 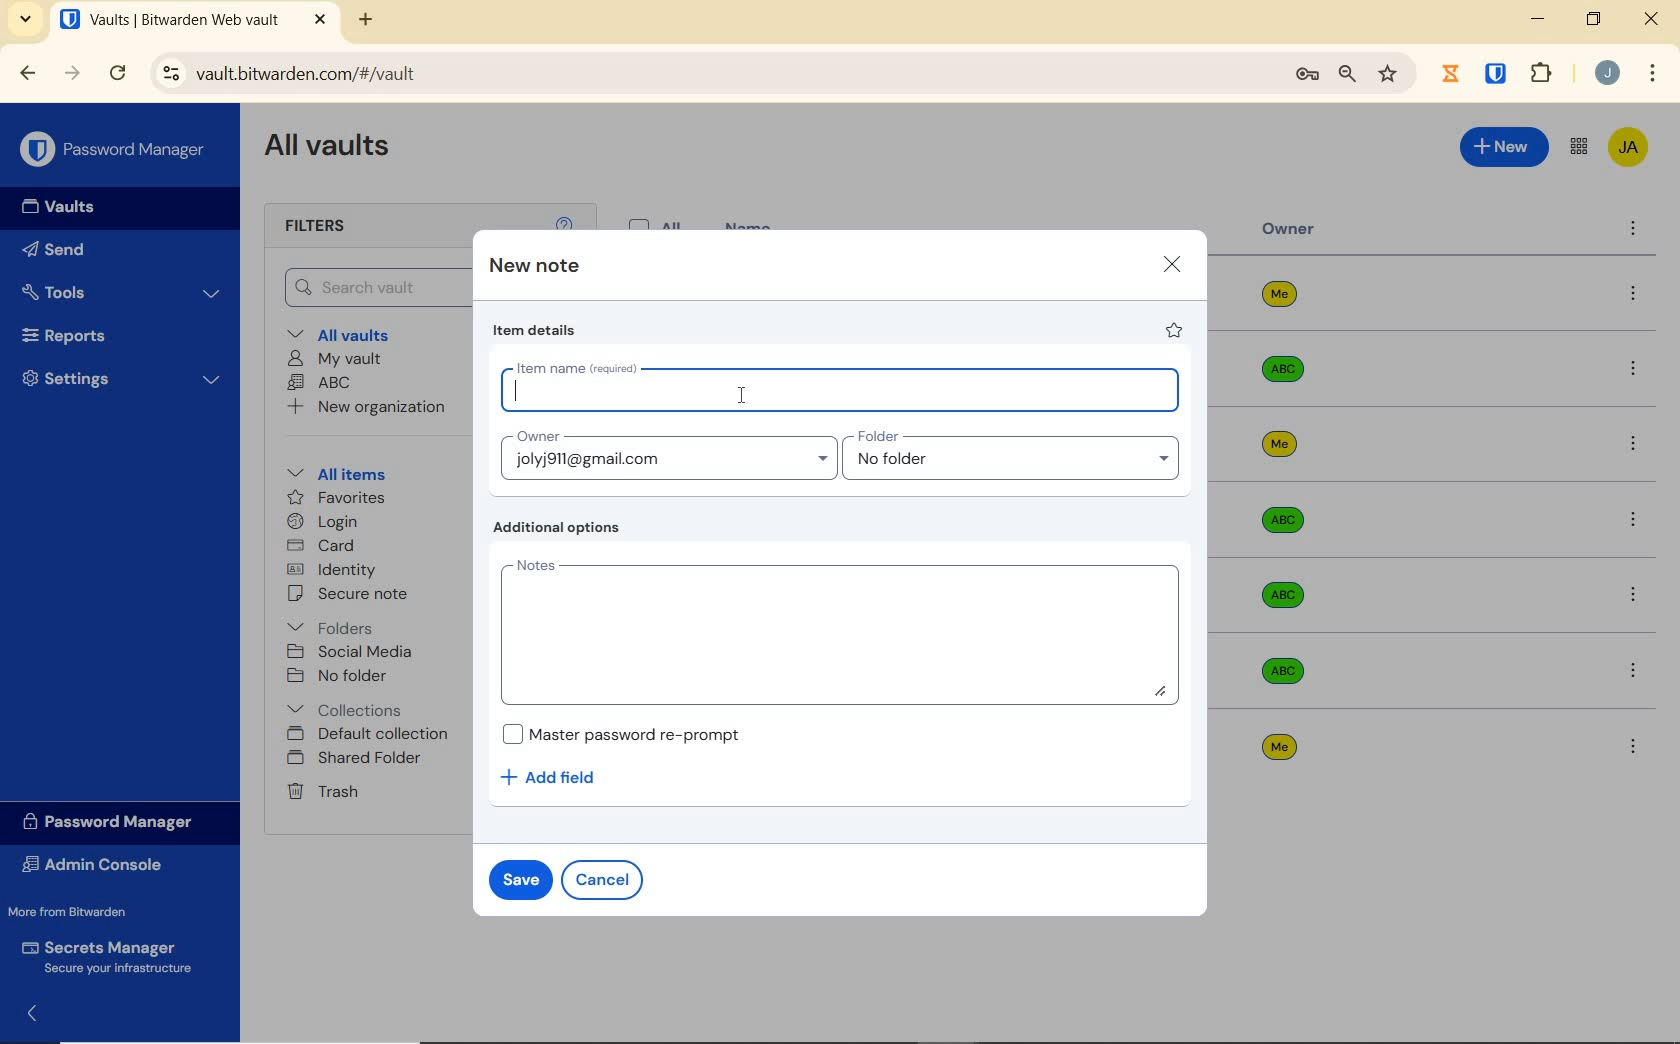 I want to click on address bar, so click(x=708, y=73).